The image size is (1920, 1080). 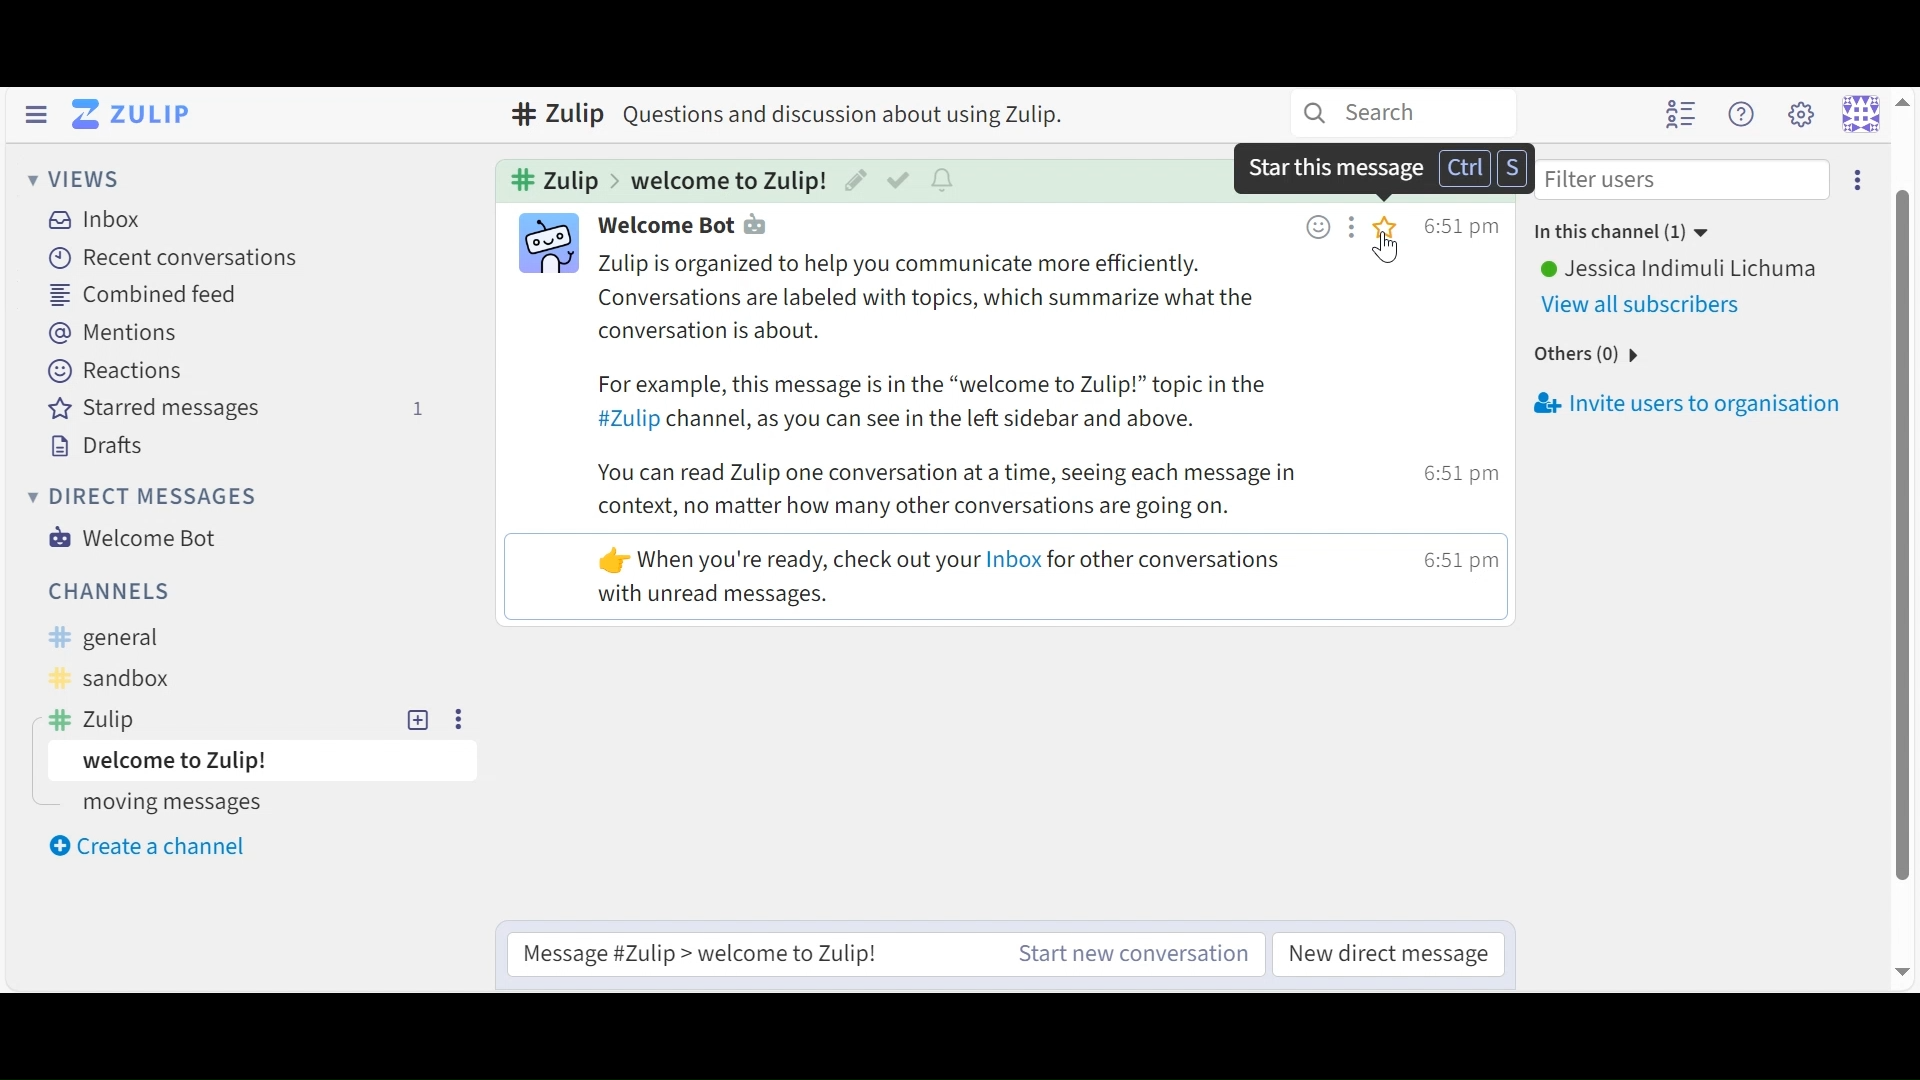 I want to click on Configure topic conversations, so click(x=943, y=180).